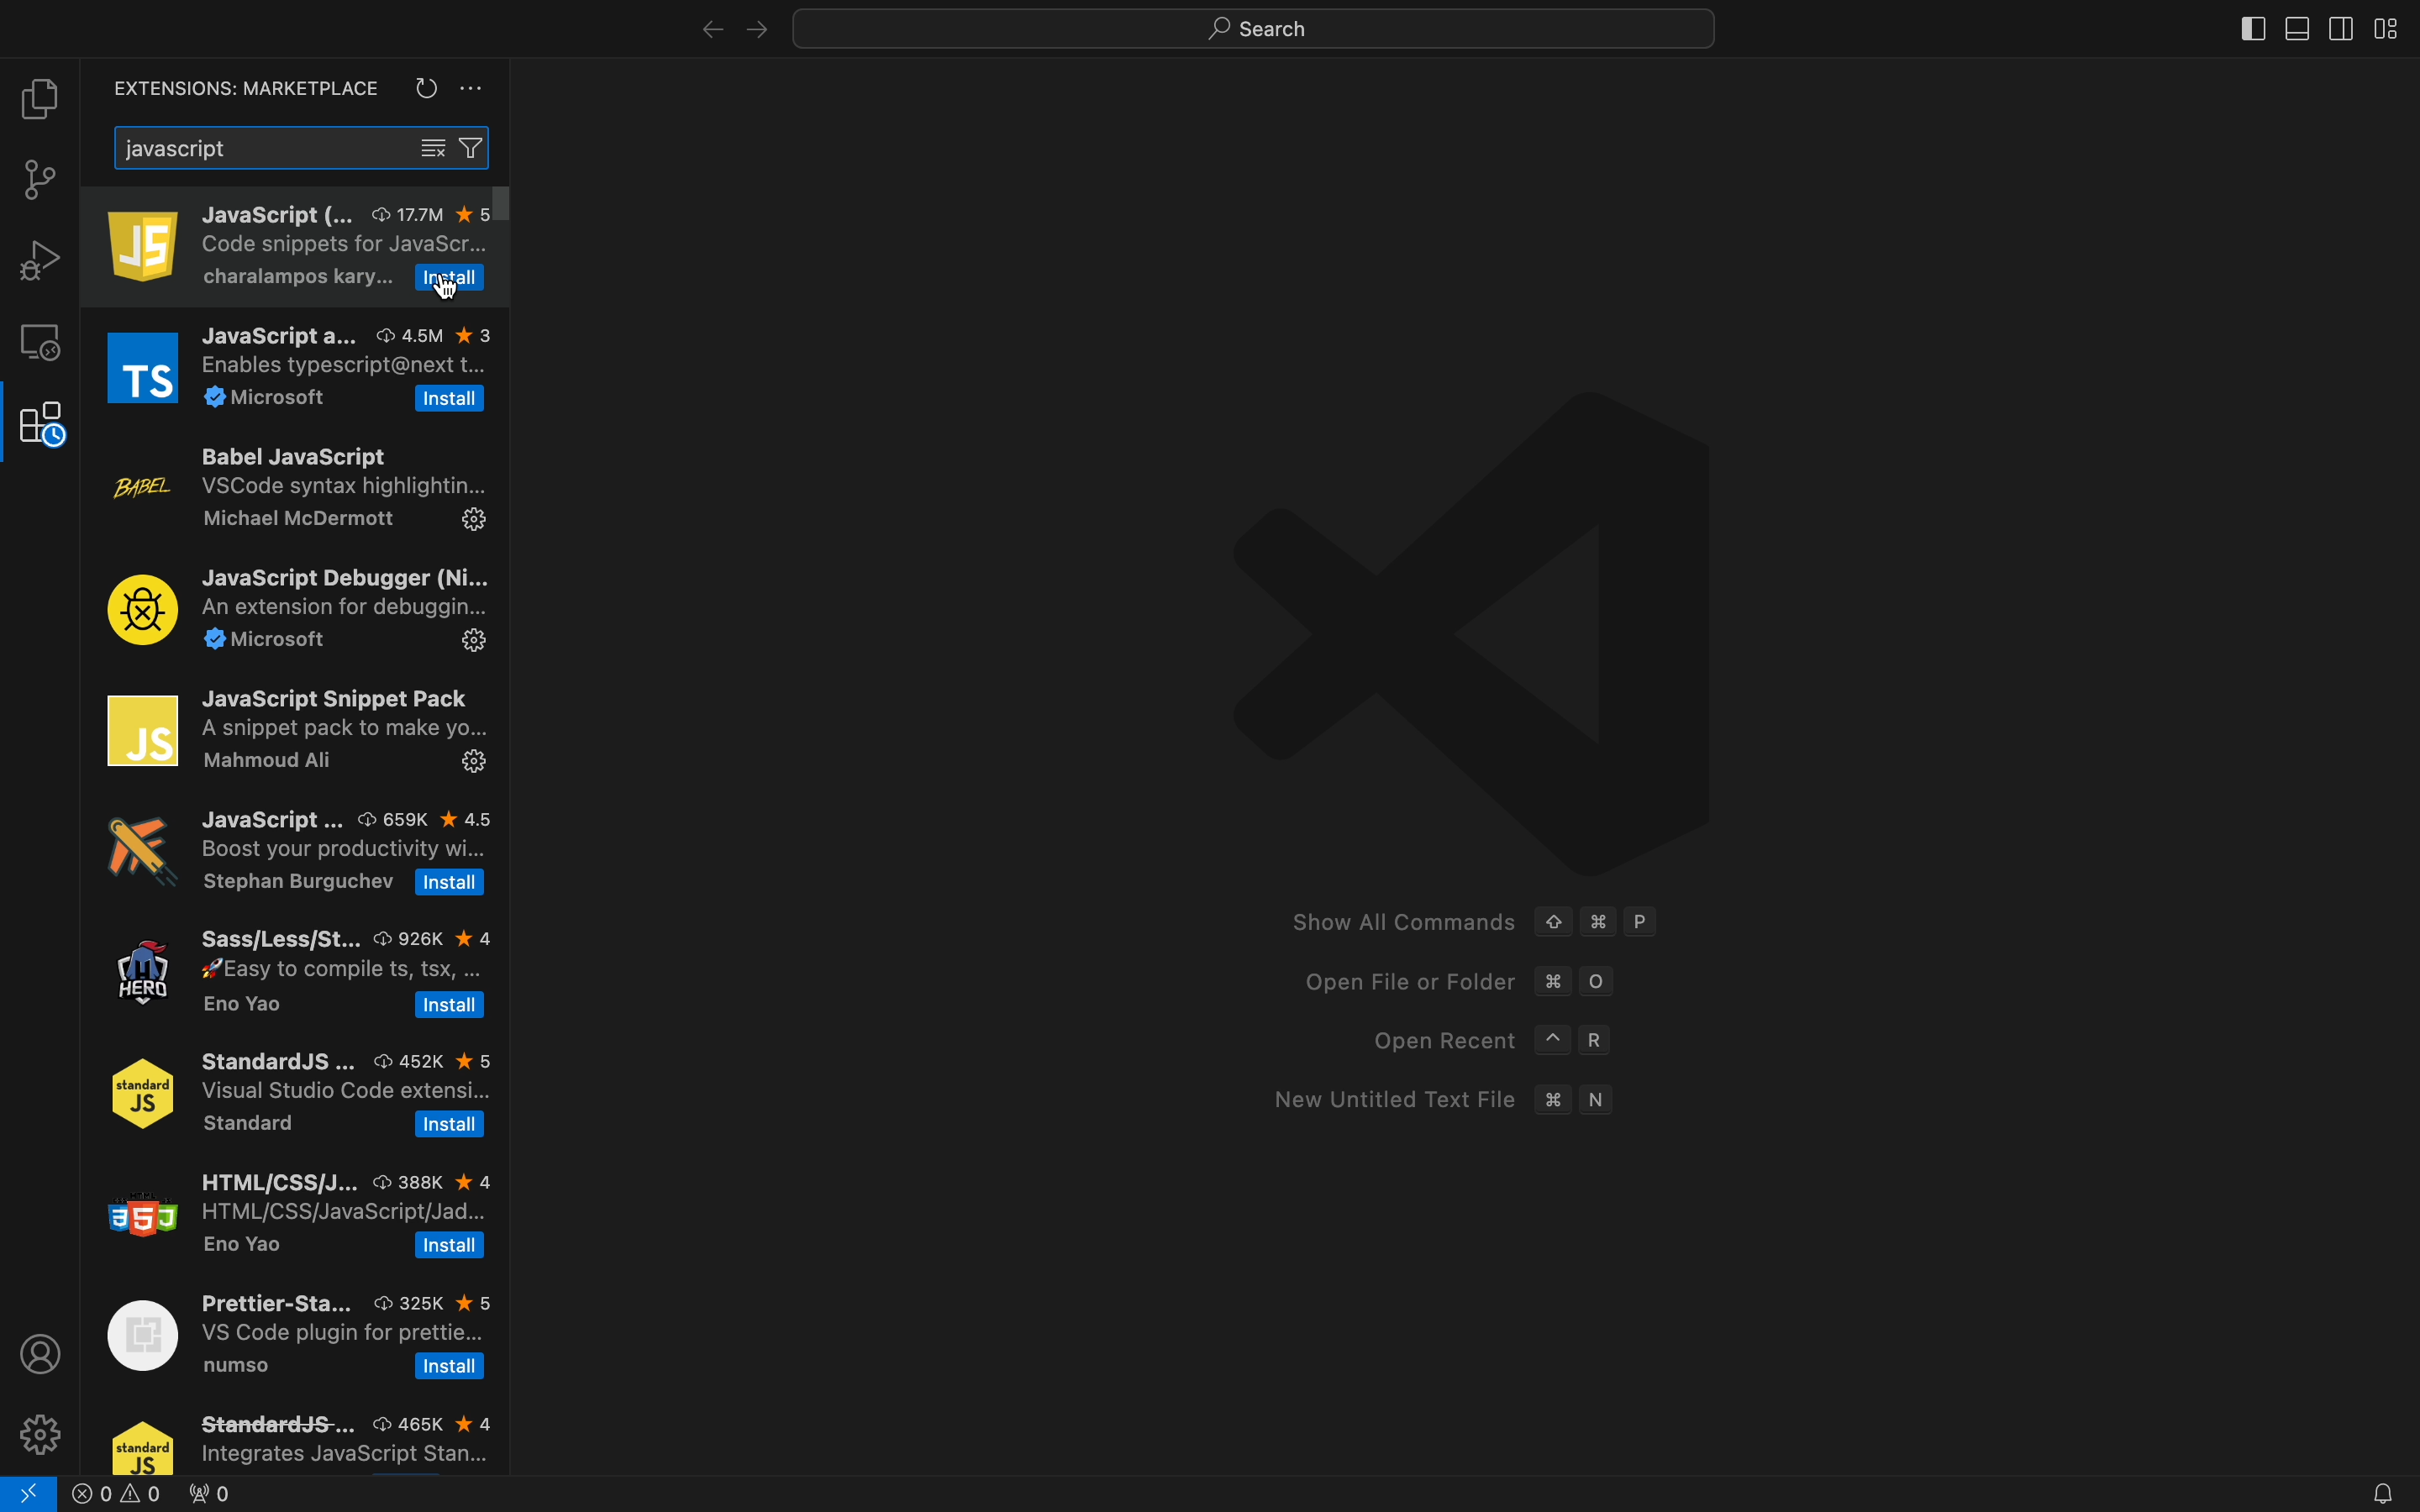  Describe the element at coordinates (40, 179) in the screenshot. I see `git` at that location.